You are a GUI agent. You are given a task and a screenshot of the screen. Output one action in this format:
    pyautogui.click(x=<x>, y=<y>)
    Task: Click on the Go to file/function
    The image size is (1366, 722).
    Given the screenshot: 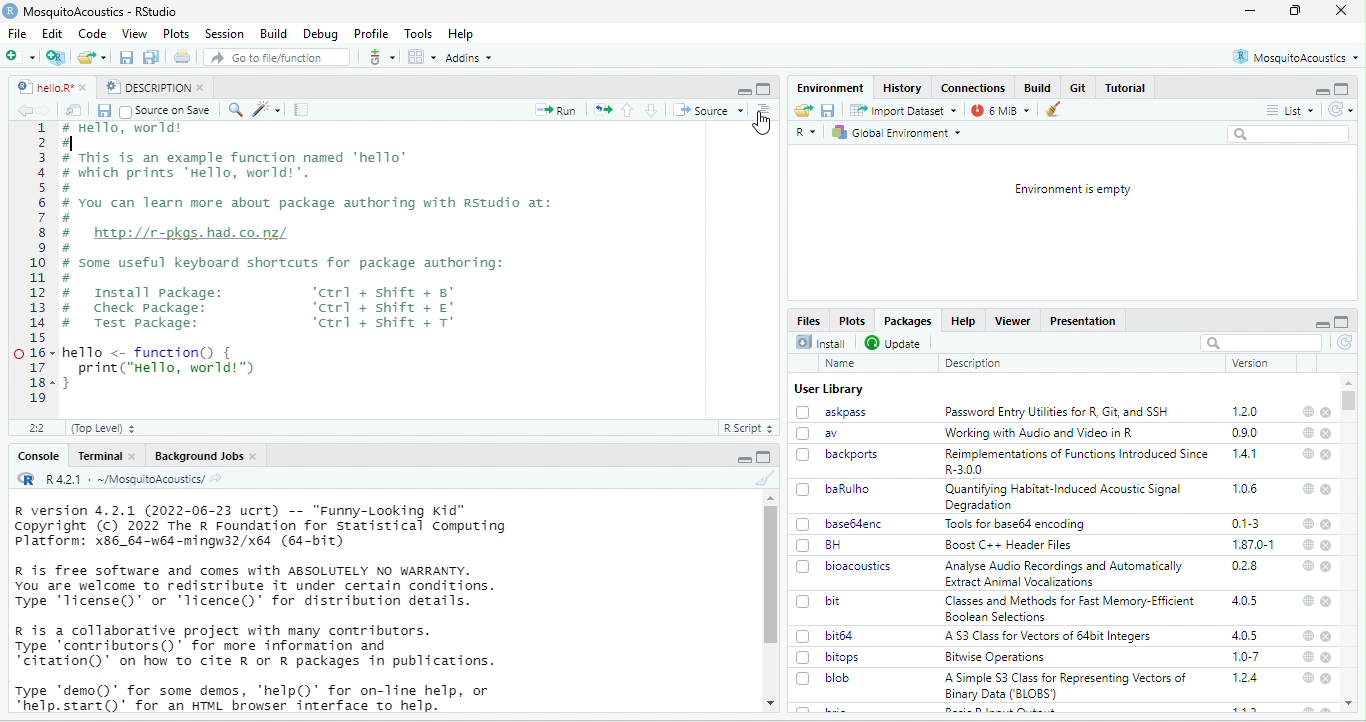 What is the action you would take?
    pyautogui.click(x=274, y=56)
    